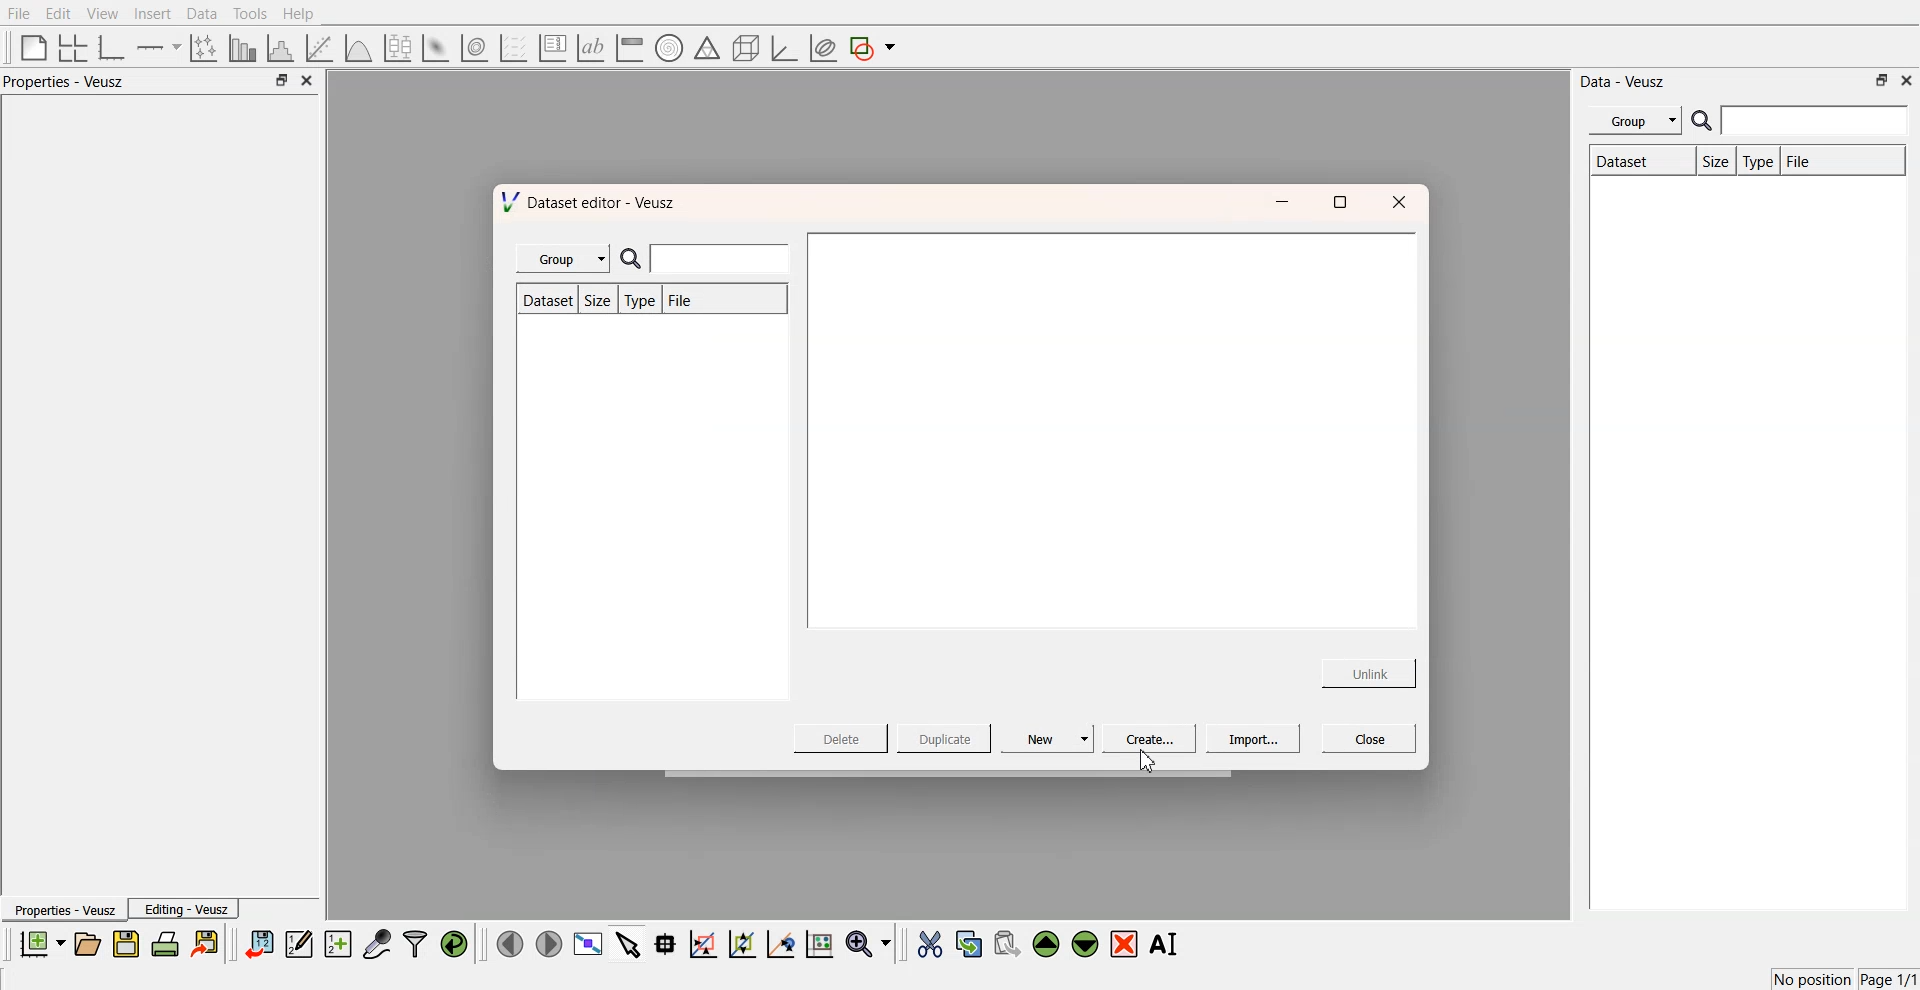 Image resolution: width=1920 pixels, height=990 pixels. What do you see at coordinates (113, 47) in the screenshot?
I see `base graphs` at bounding box center [113, 47].